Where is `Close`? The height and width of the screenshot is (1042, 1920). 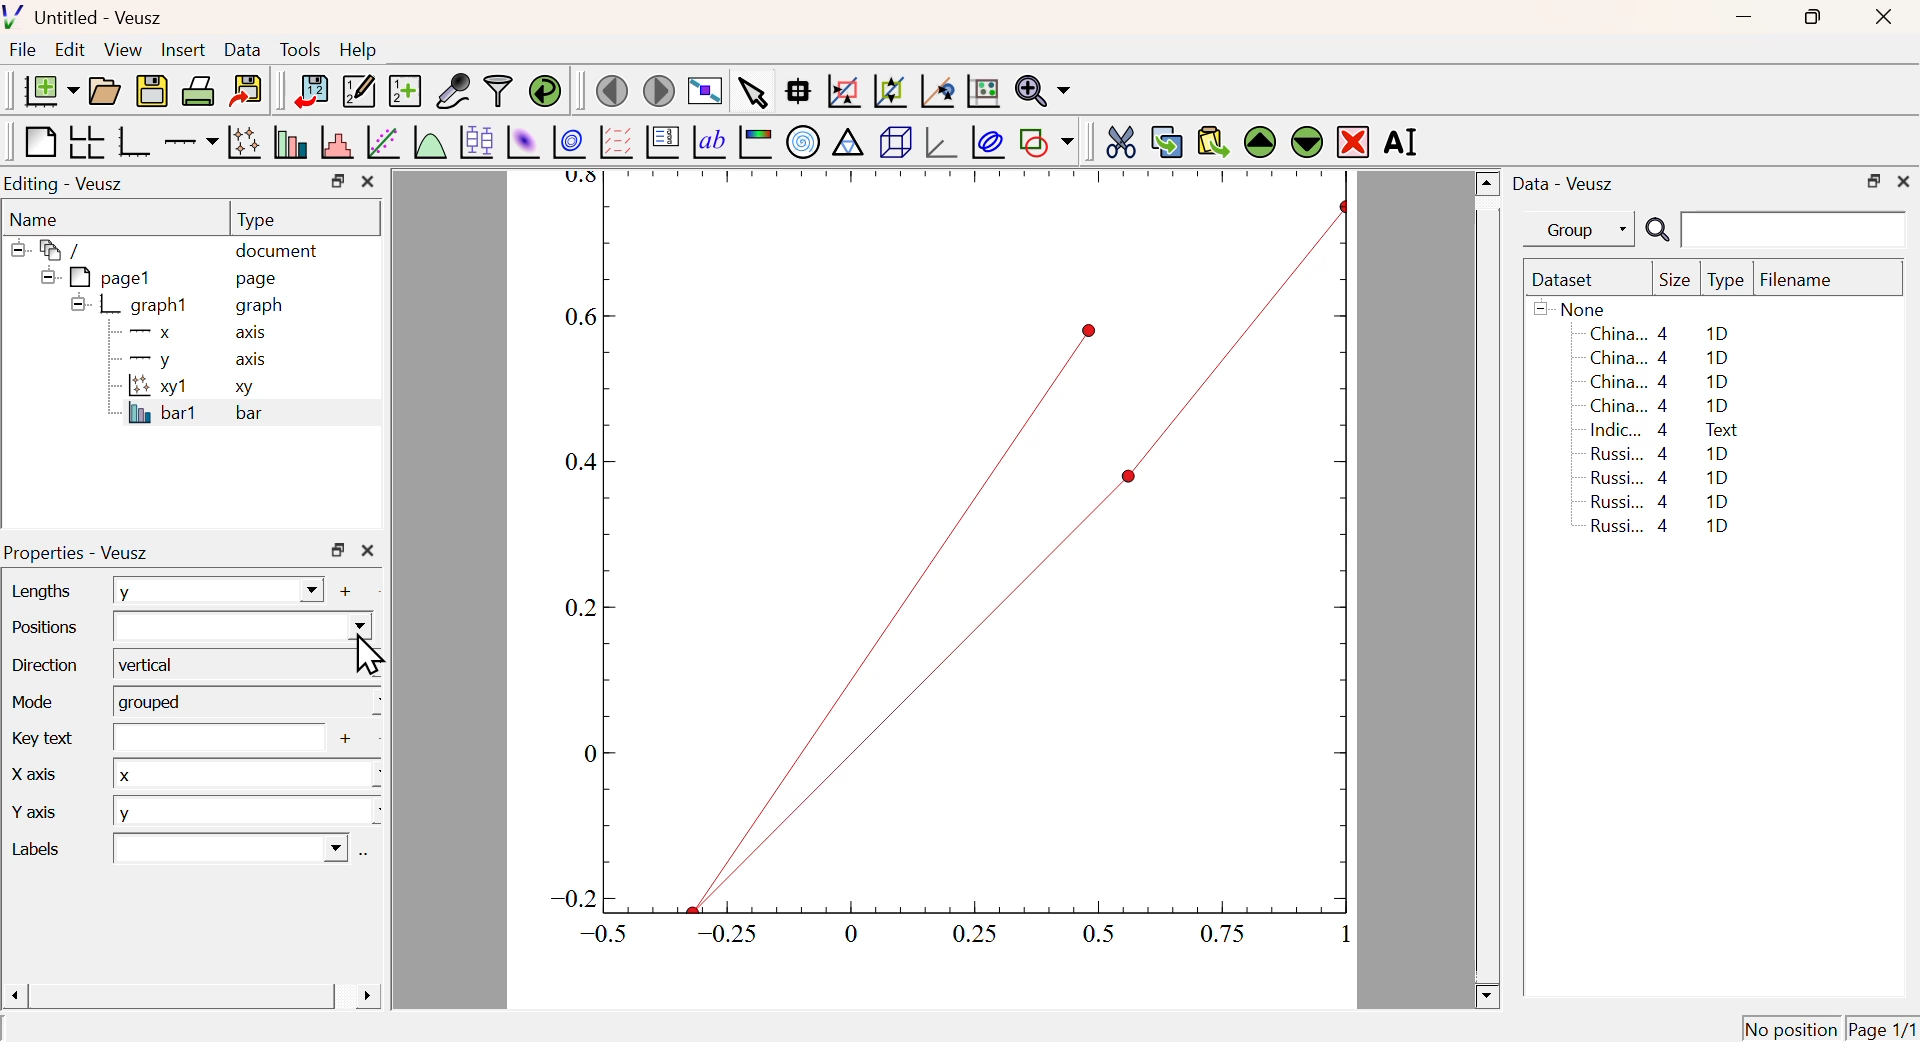
Close is located at coordinates (368, 182).